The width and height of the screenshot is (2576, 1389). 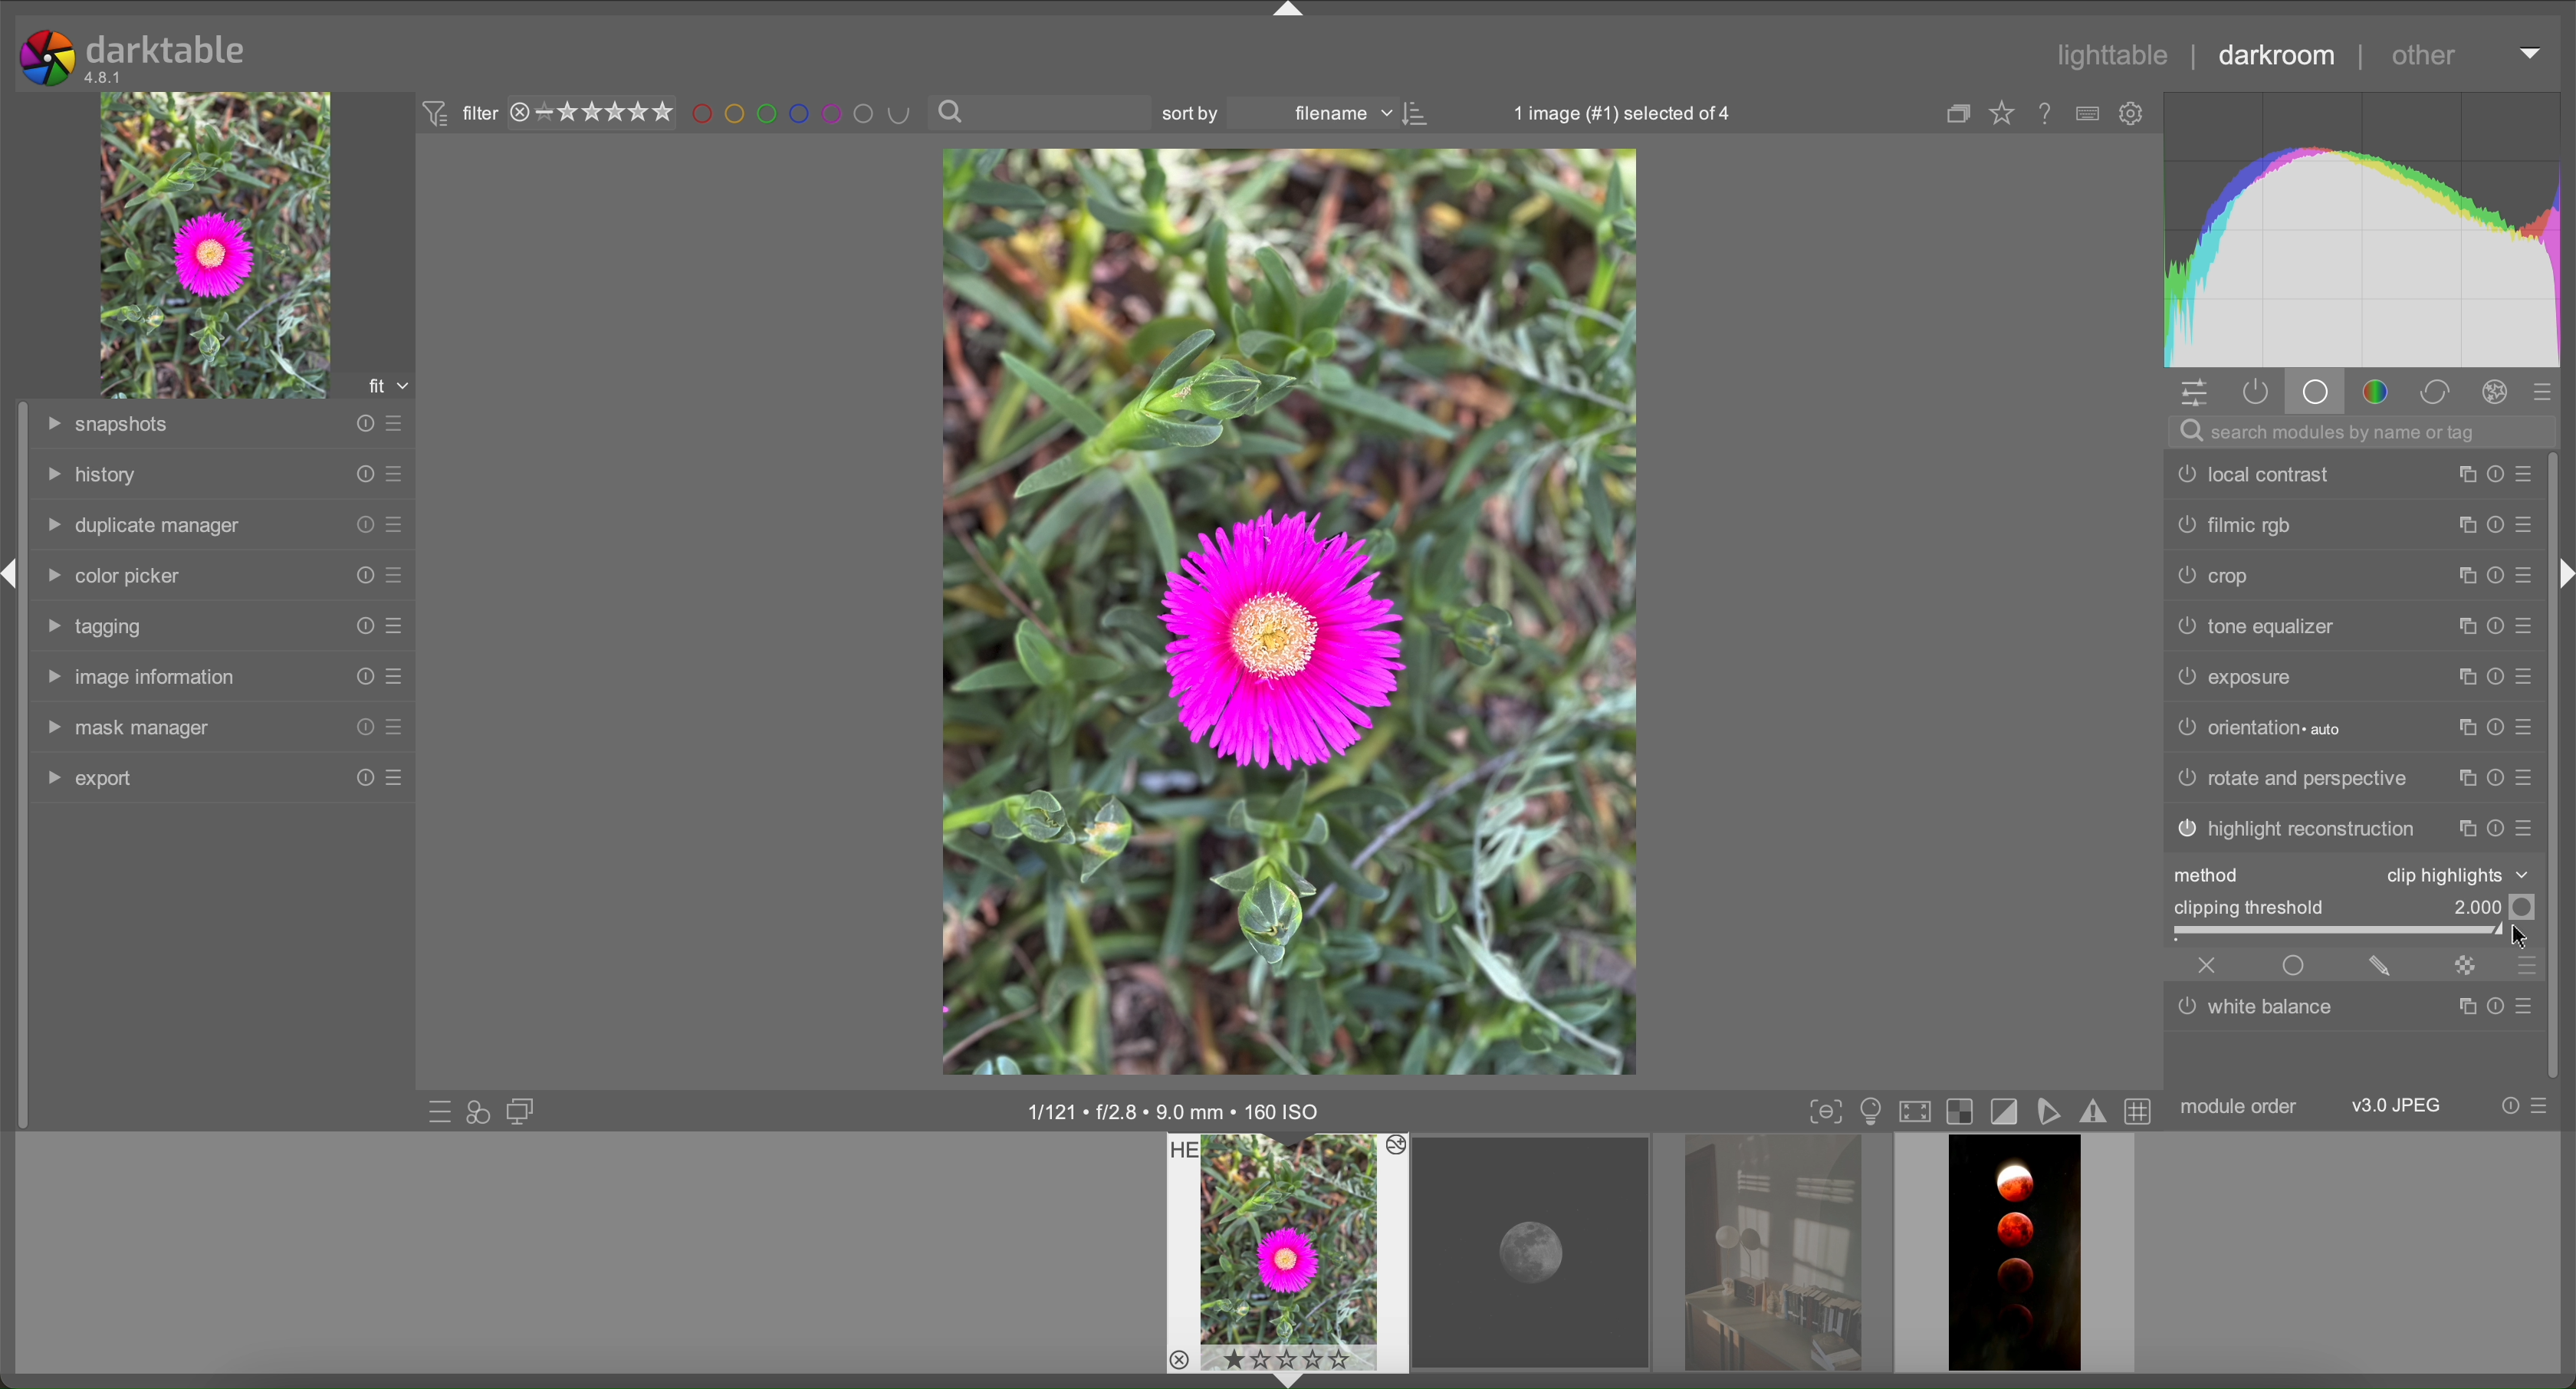 I want to click on presets, so click(x=2530, y=779).